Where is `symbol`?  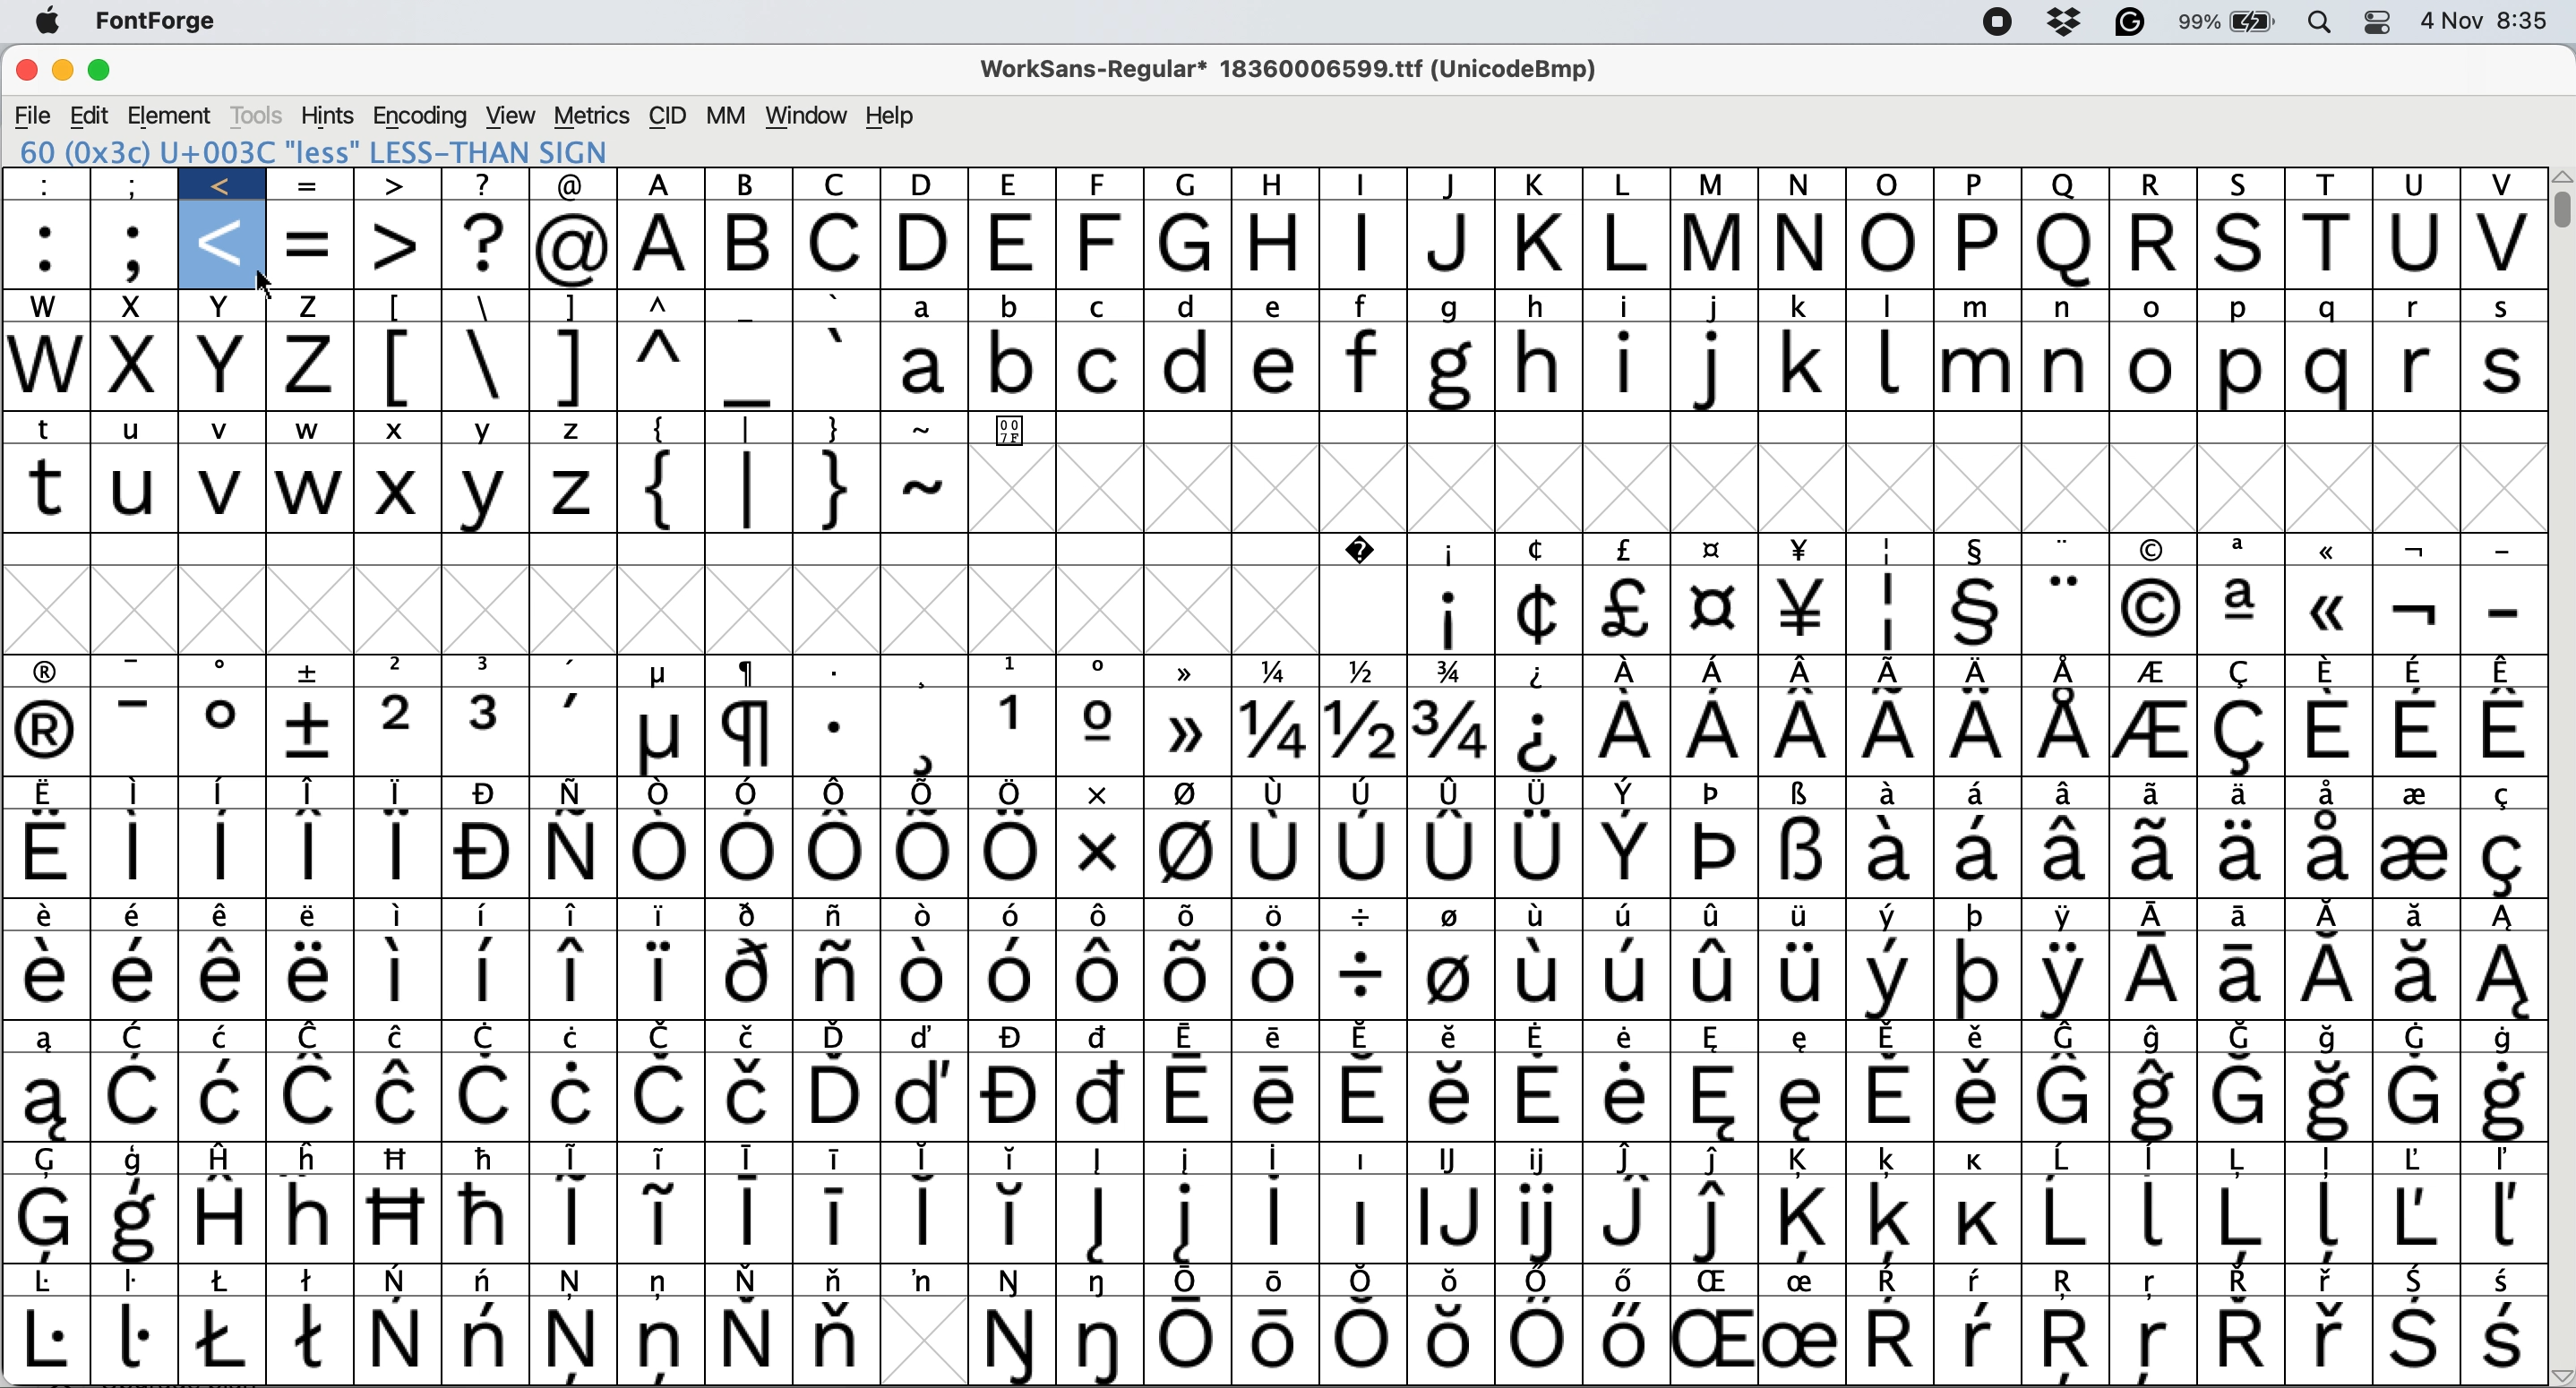
symbol is located at coordinates (1363, 1095).